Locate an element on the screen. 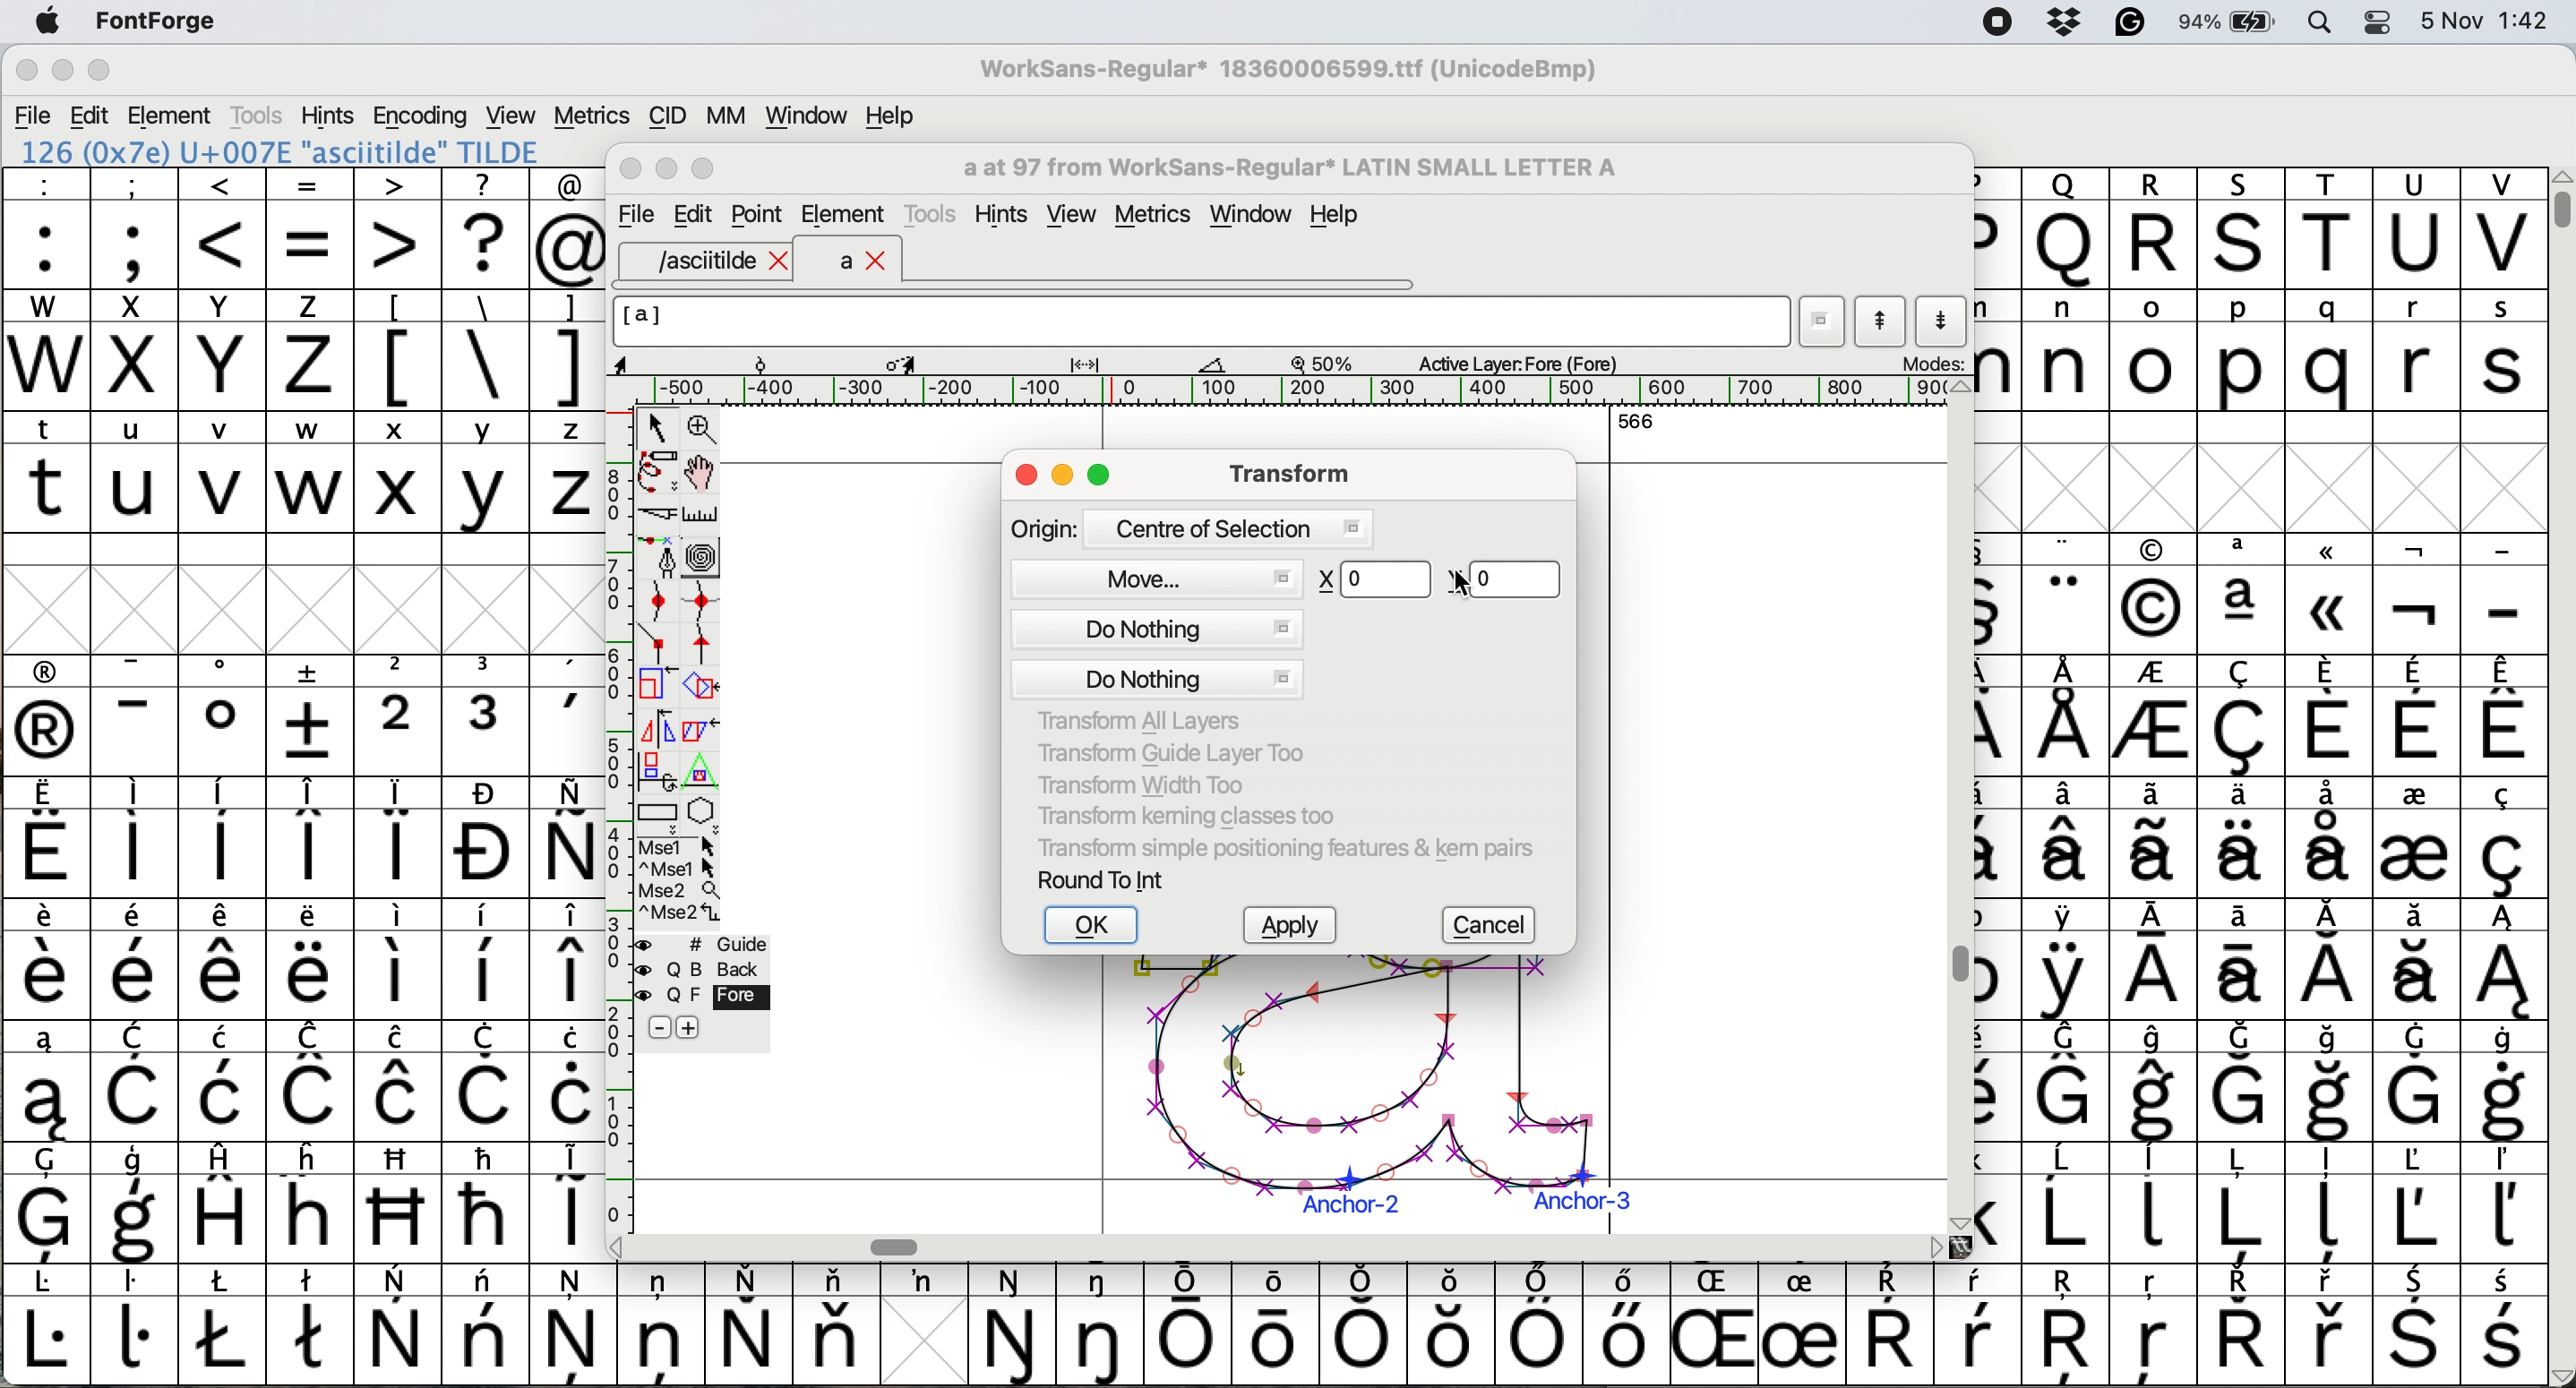 Image resolution: width=2576 pixels, height=1388 pixels. symbol is located at coordinates (2068, 1203).